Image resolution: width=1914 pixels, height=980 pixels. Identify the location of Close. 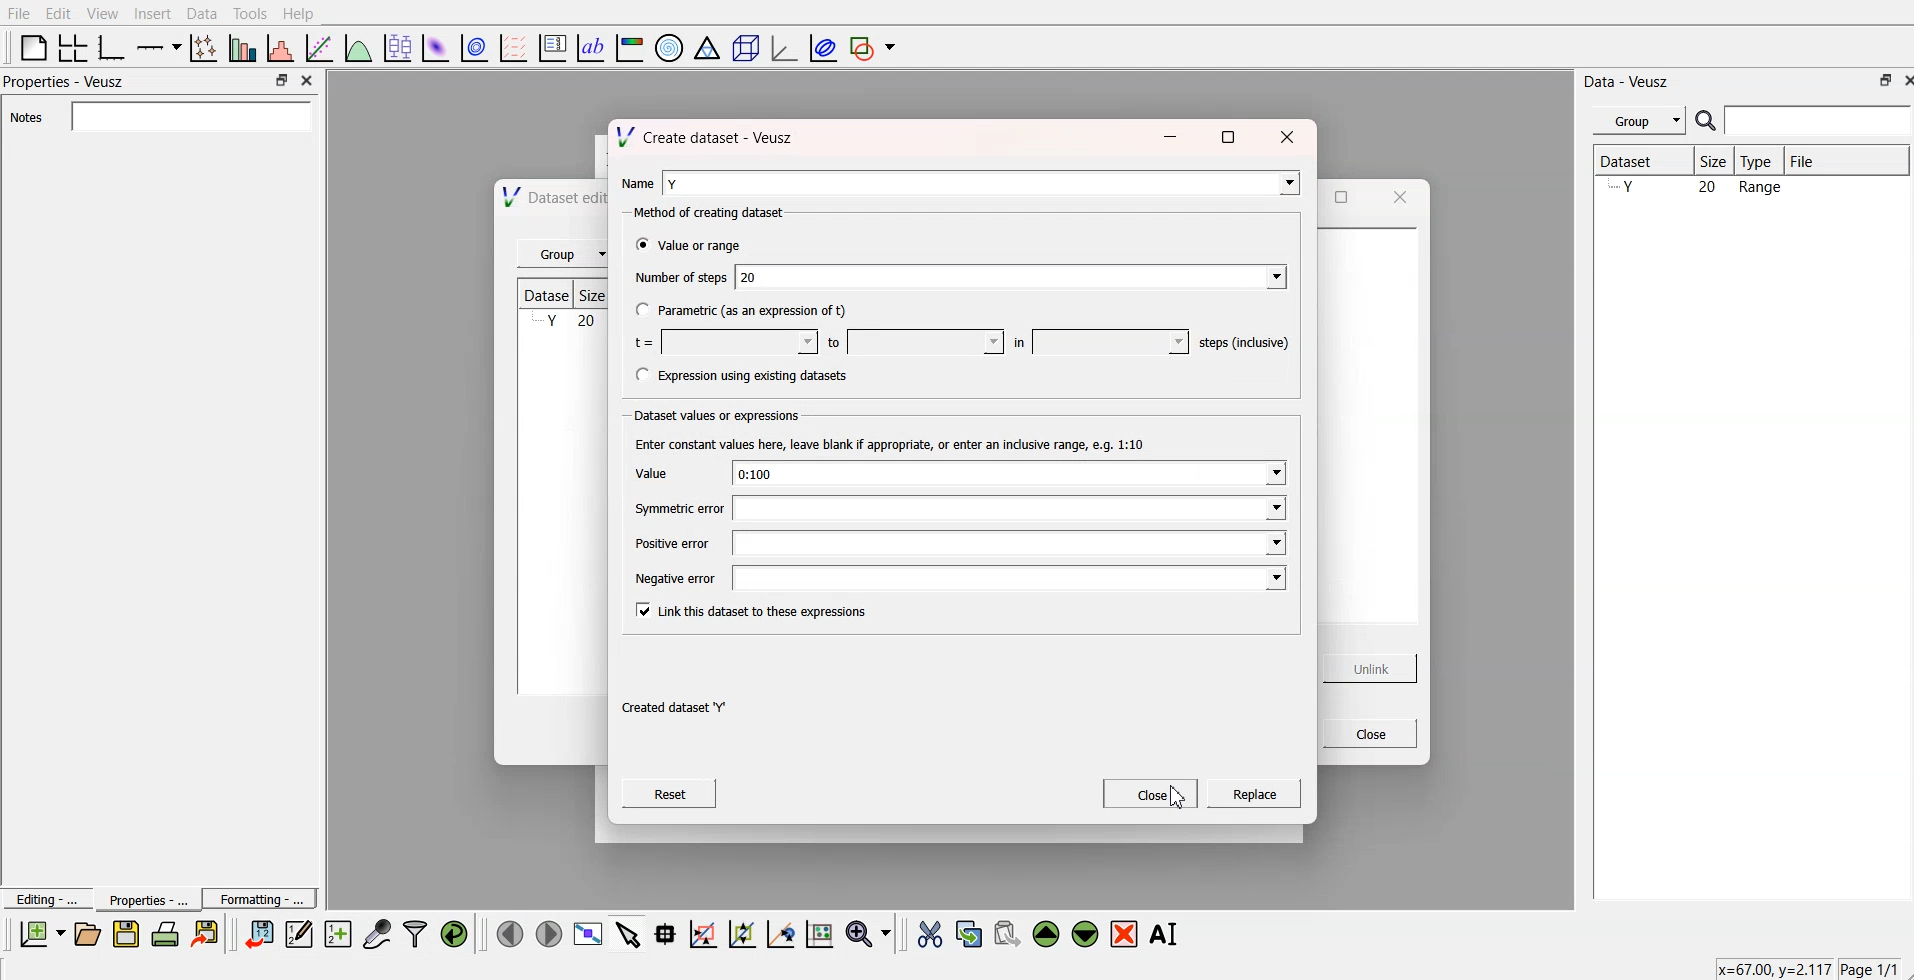
(310, 82).